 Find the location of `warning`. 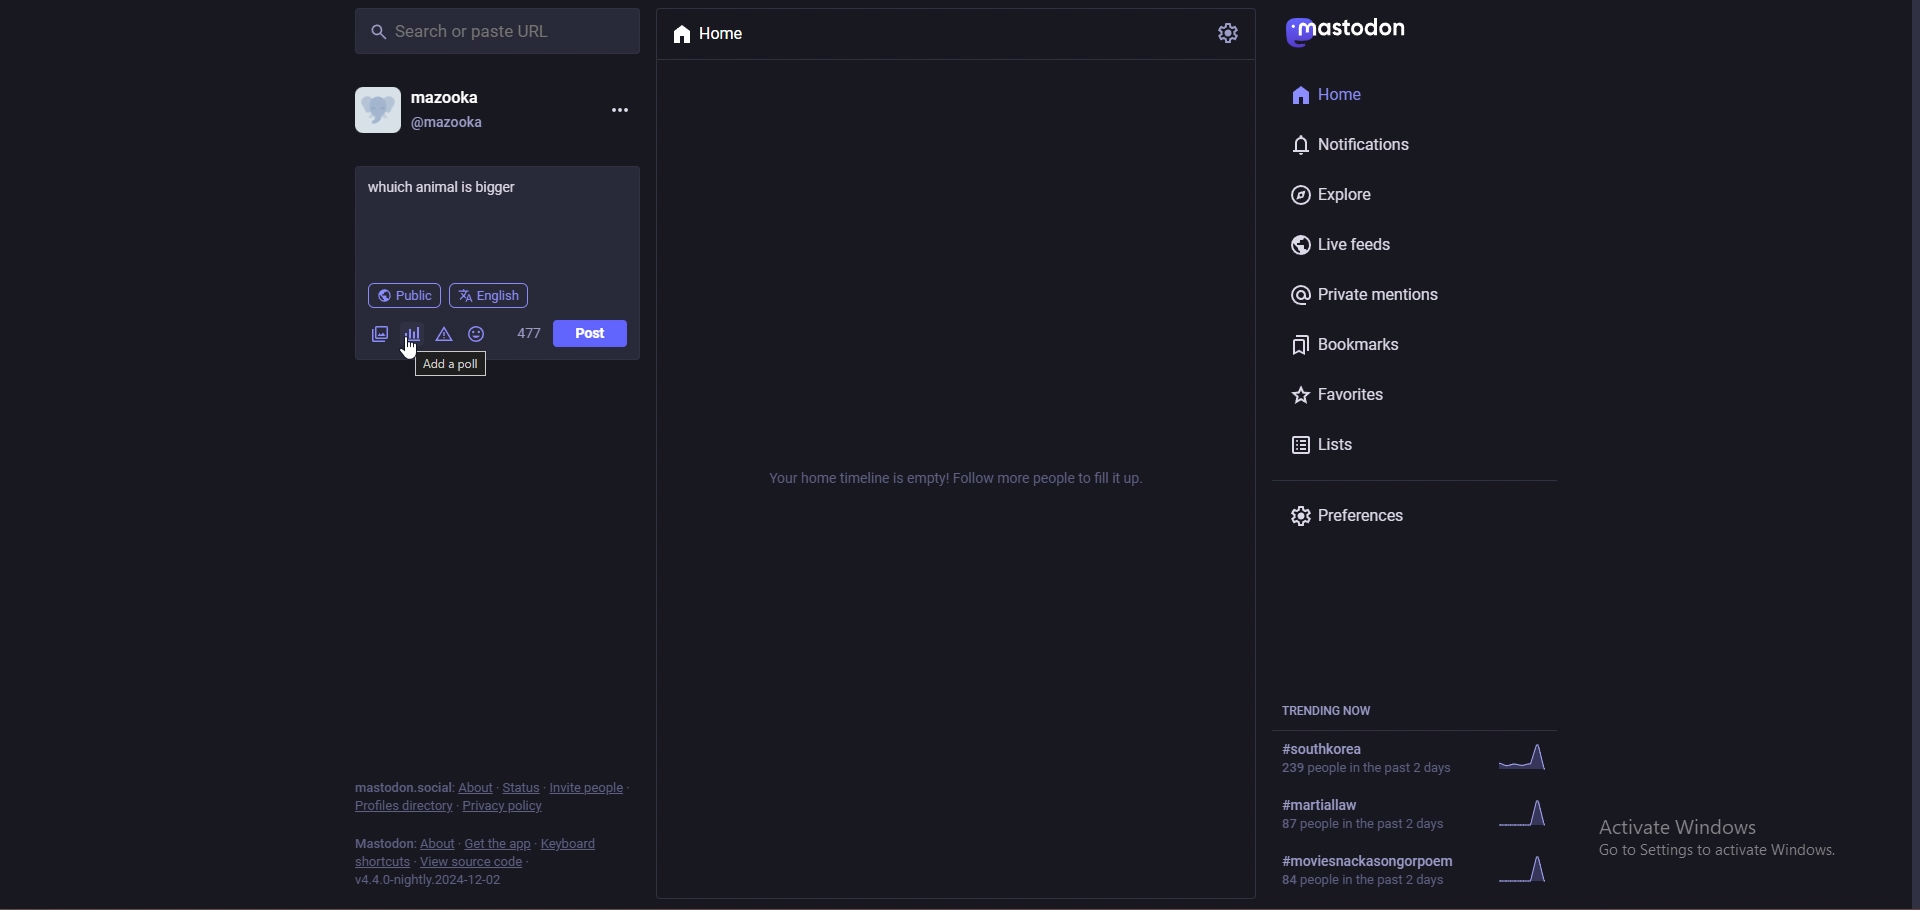

warning is located at coordinates (445, 335).